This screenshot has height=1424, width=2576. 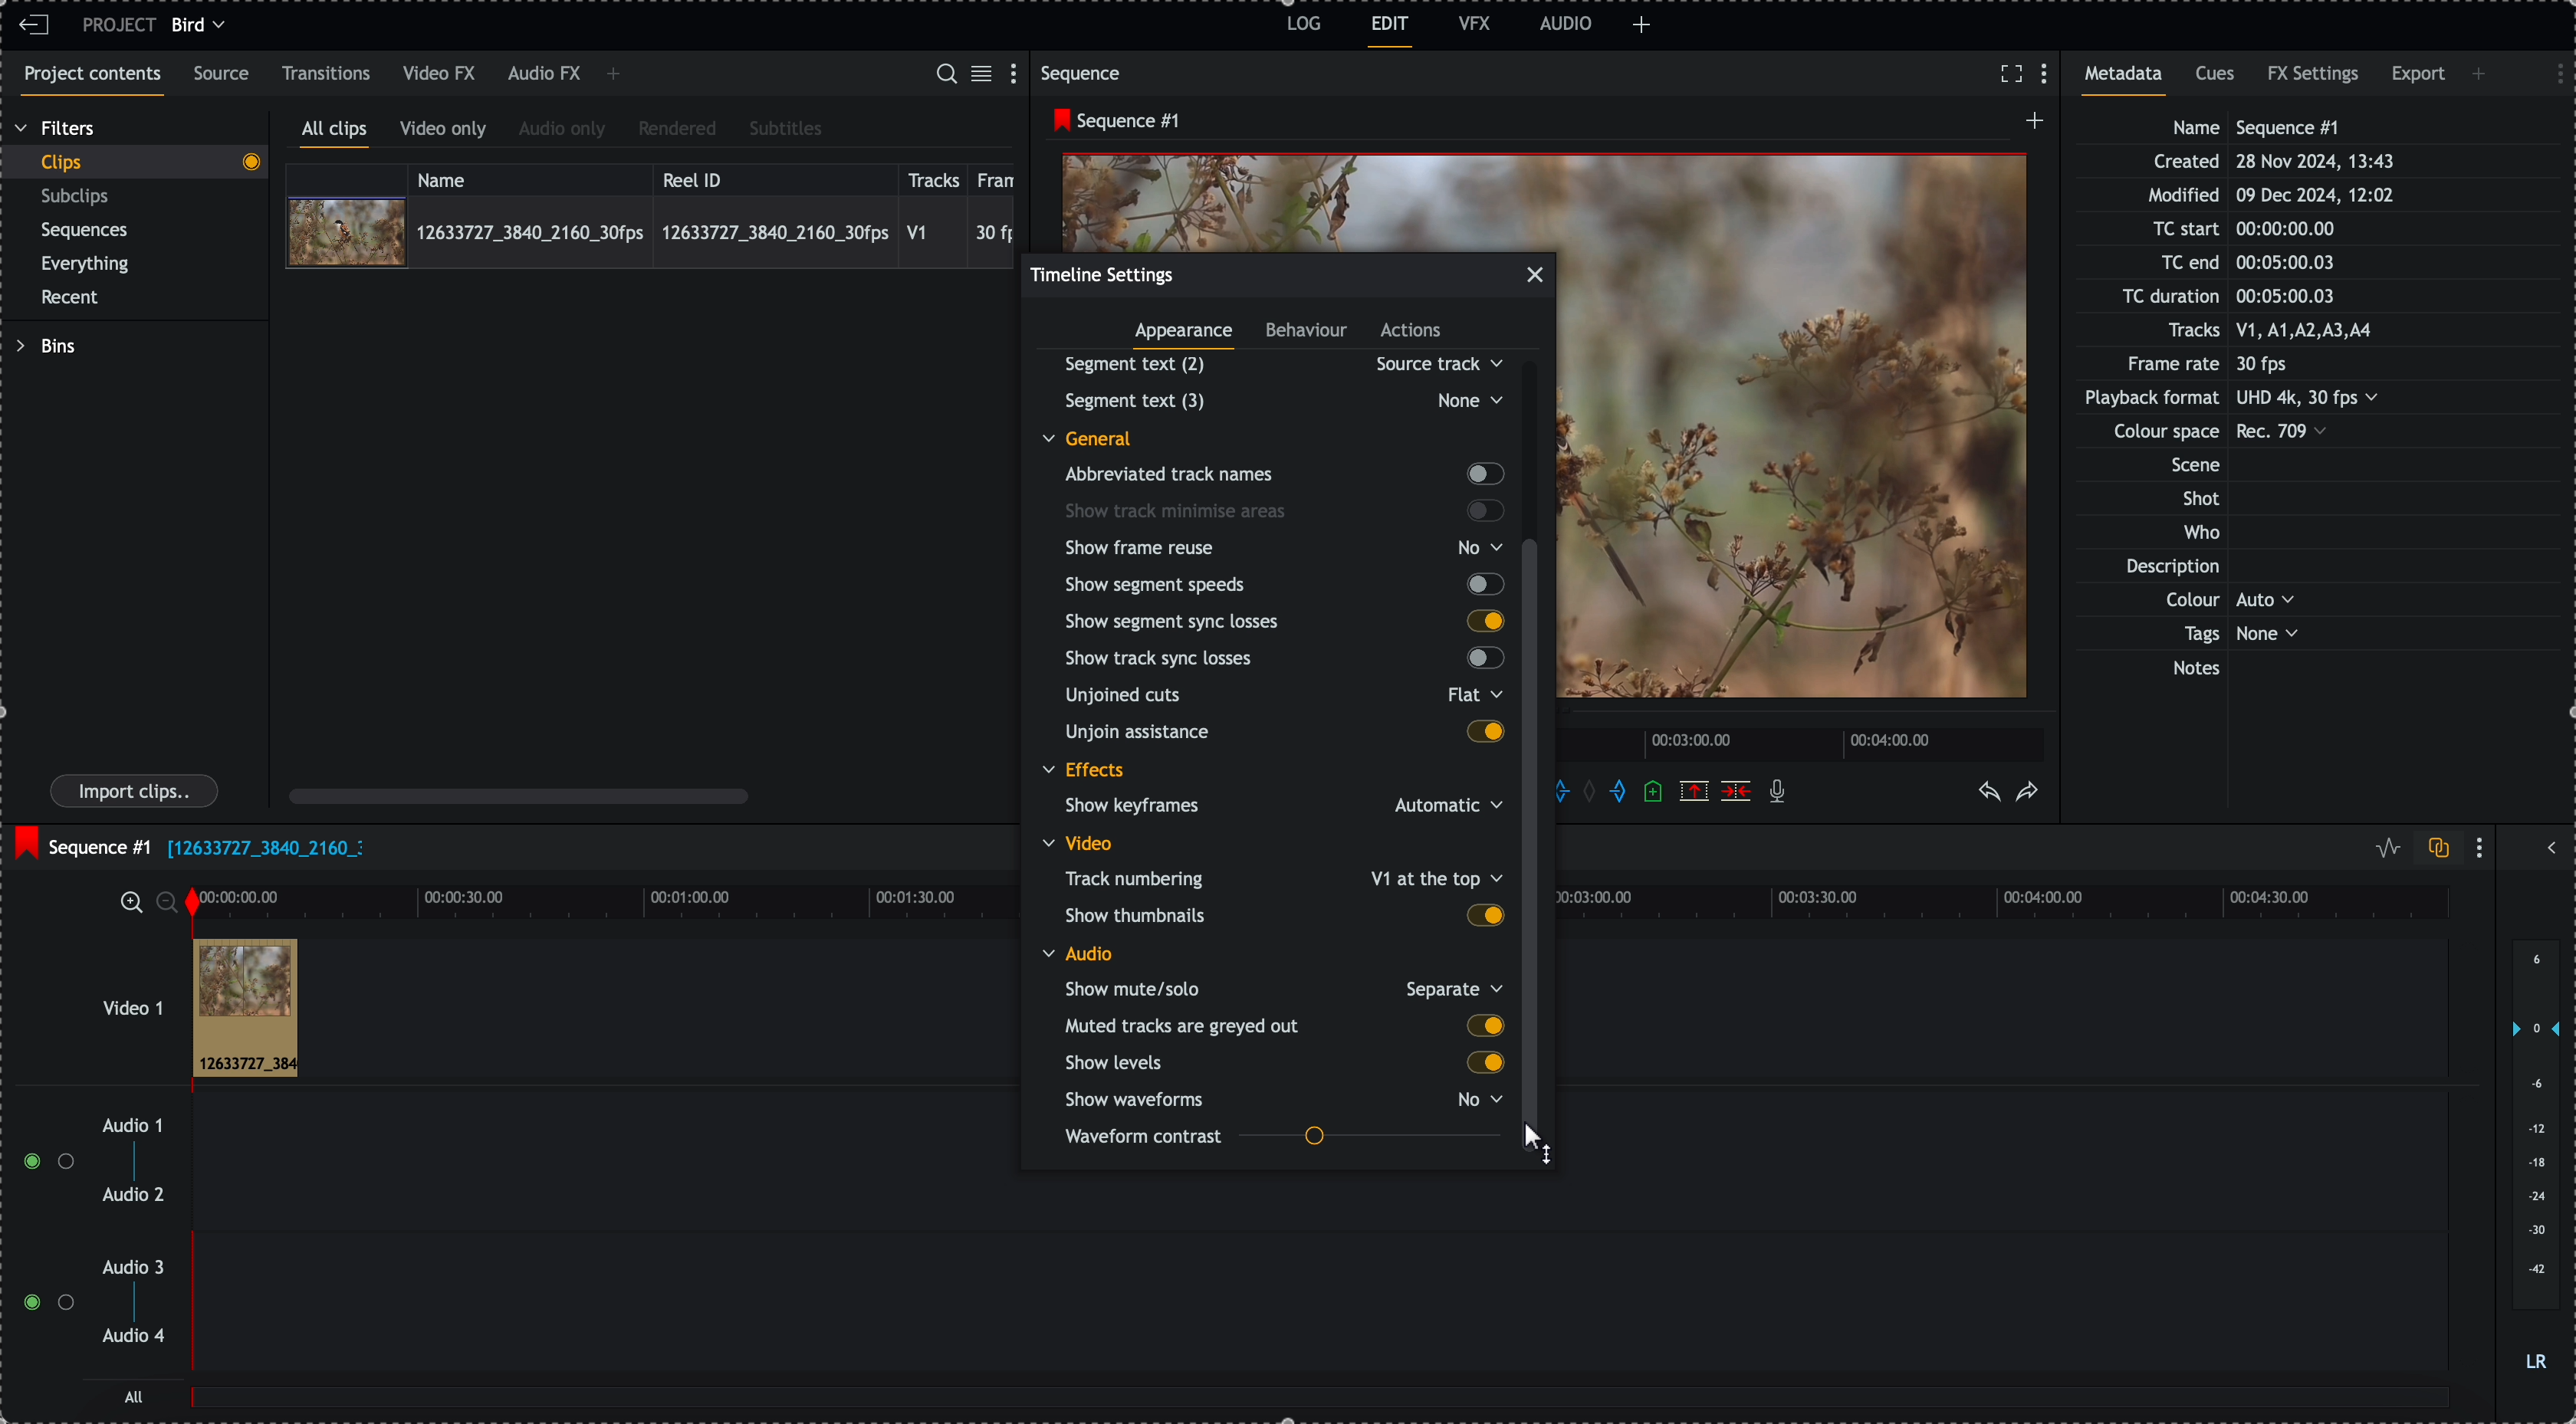 I want to click on delete/cut, so click(x=1736, y=791).